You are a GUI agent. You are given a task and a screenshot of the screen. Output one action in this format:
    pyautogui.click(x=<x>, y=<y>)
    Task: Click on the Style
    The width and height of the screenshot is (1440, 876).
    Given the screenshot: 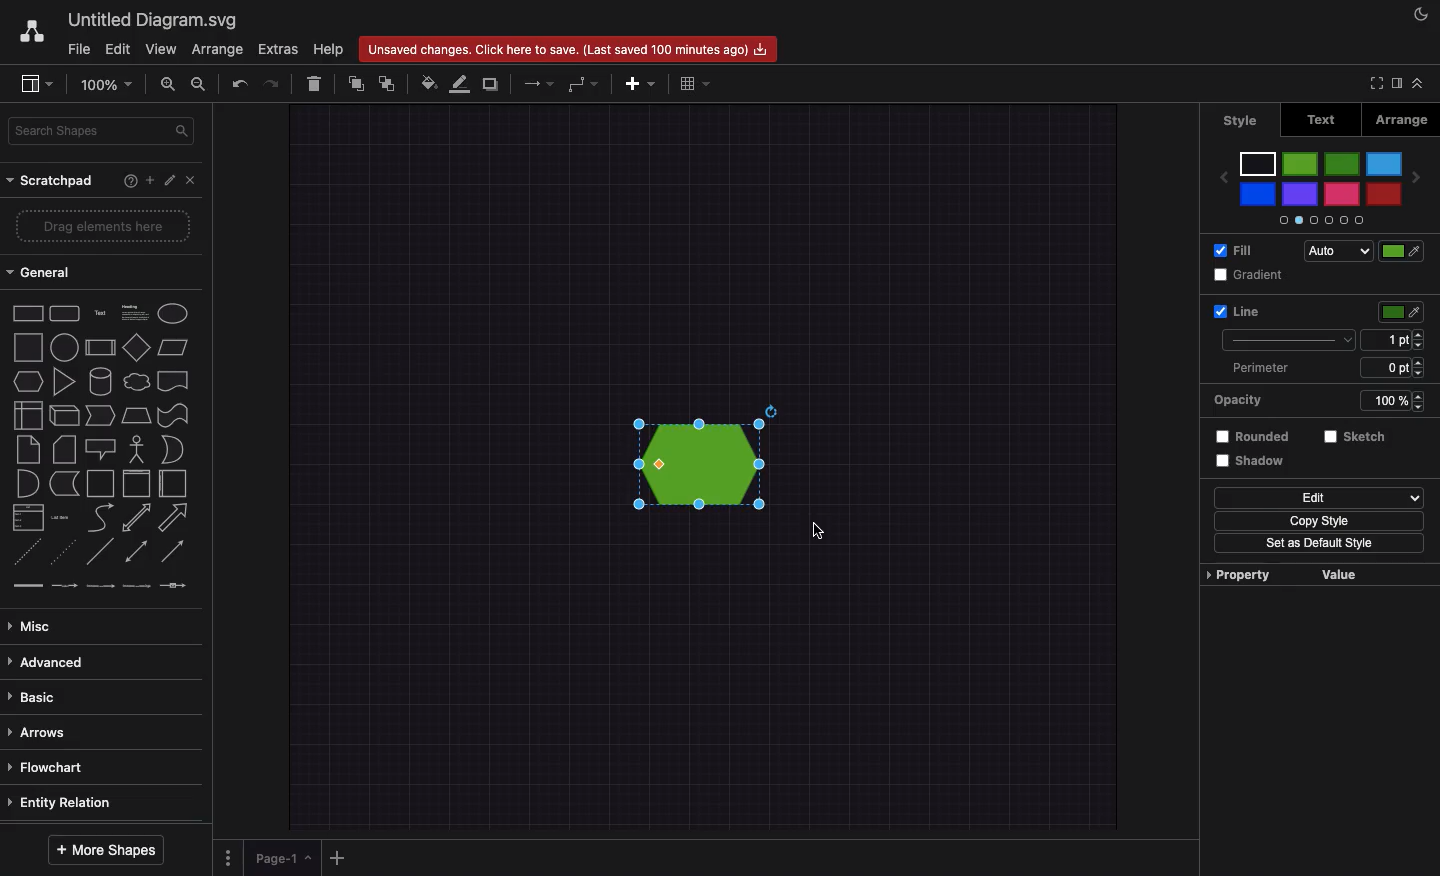 What is the action you would take?
    pyautogui.click(x=1246, y=121)
    